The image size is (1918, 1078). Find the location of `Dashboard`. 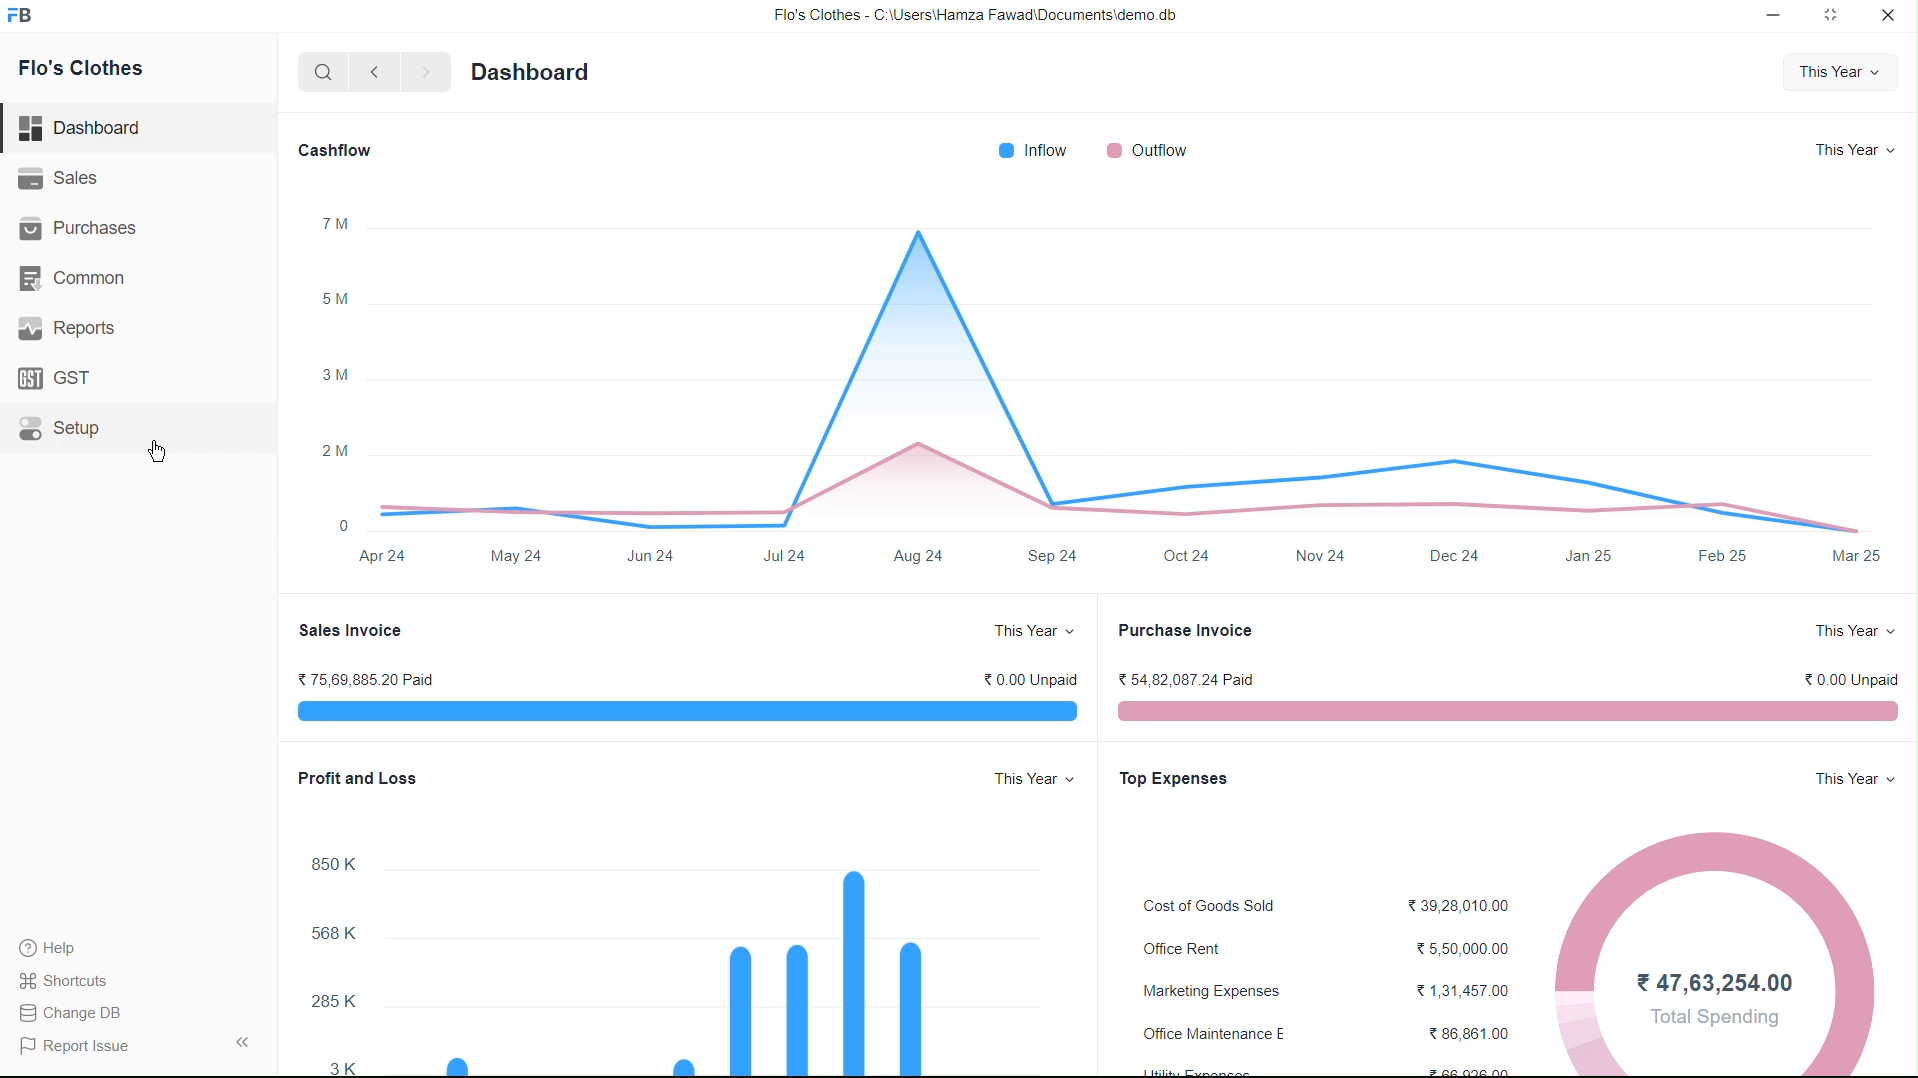

Dashboard is located at coordinates (87, 129).